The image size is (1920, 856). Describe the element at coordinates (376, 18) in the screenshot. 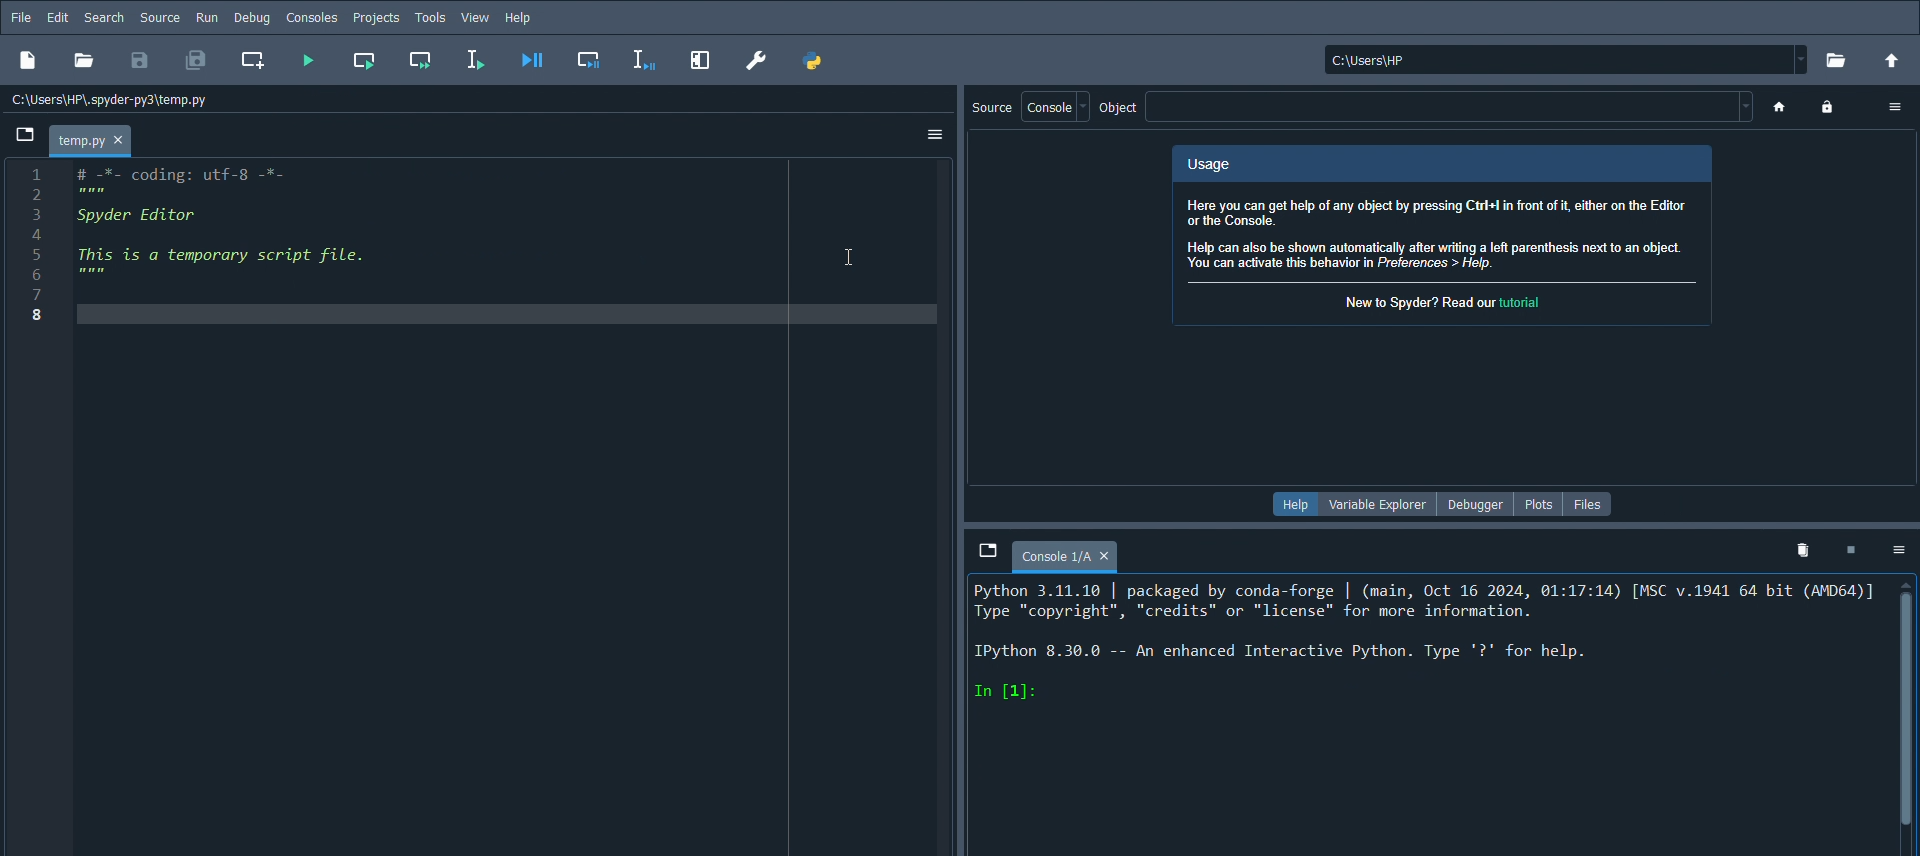

I see `Projects` at that location.